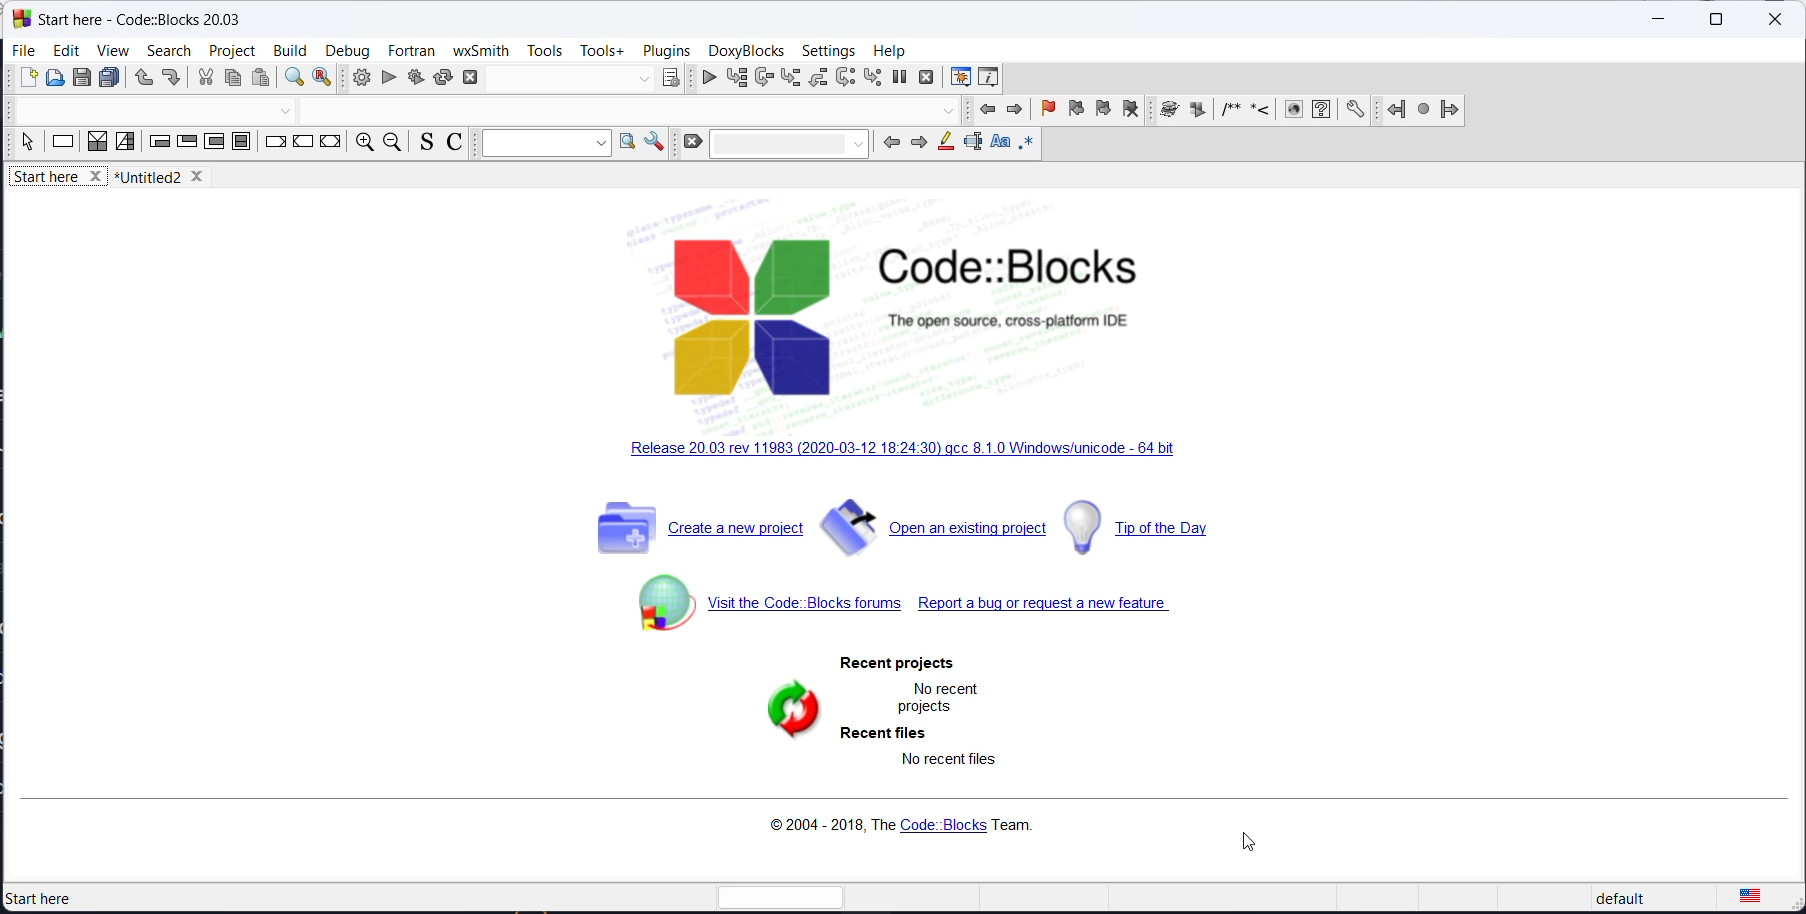 The image size is (1806, 914). I want to click on source comment, so click(423, 143).